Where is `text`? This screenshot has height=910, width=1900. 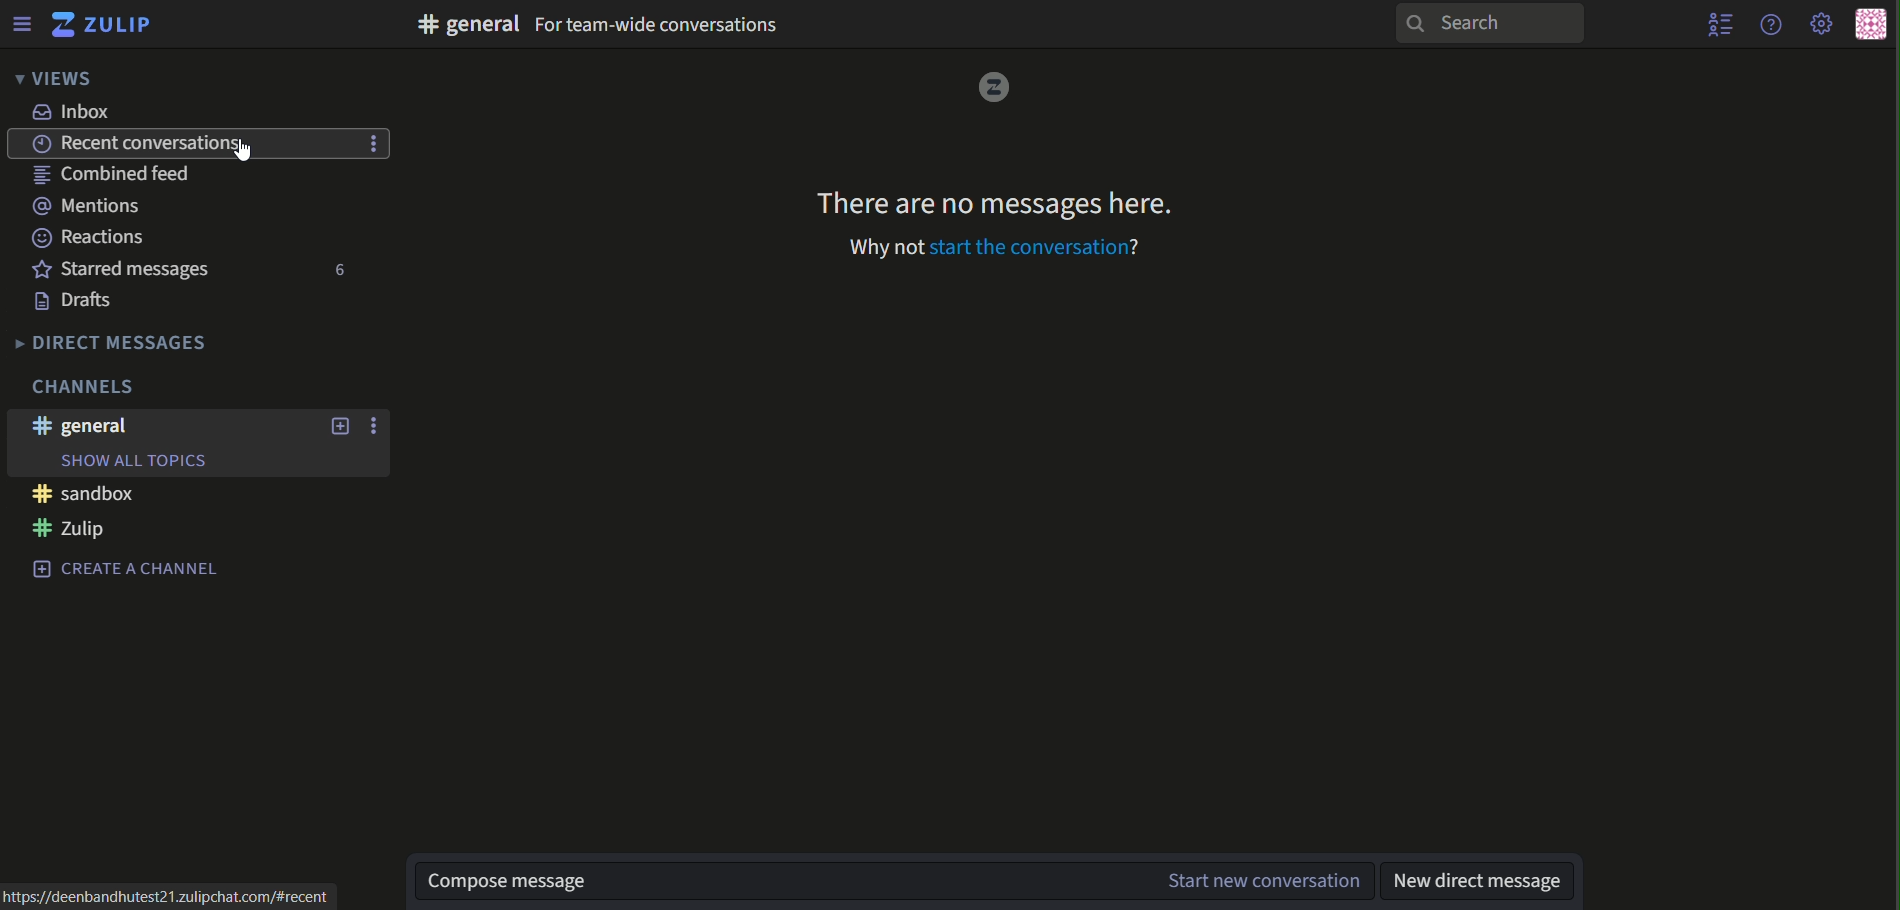
text is located at coordinates (1481, 878).